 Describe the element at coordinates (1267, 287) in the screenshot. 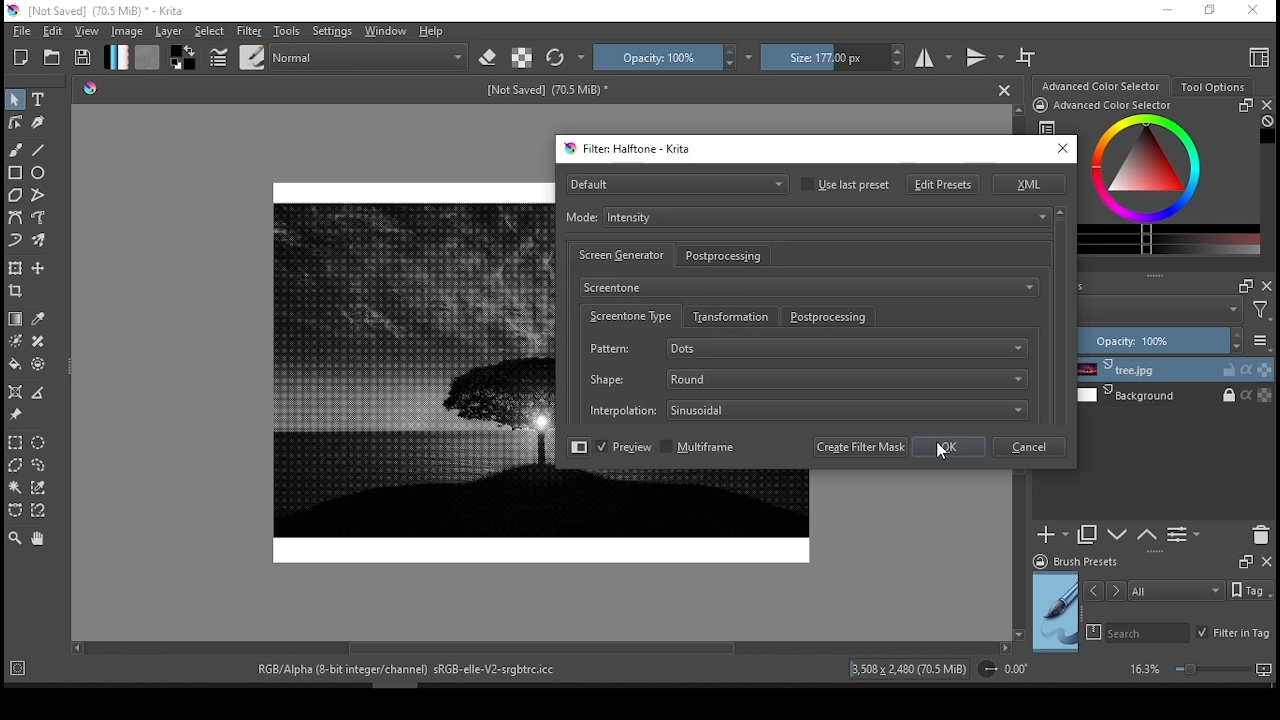

I see `close docker` at that location.